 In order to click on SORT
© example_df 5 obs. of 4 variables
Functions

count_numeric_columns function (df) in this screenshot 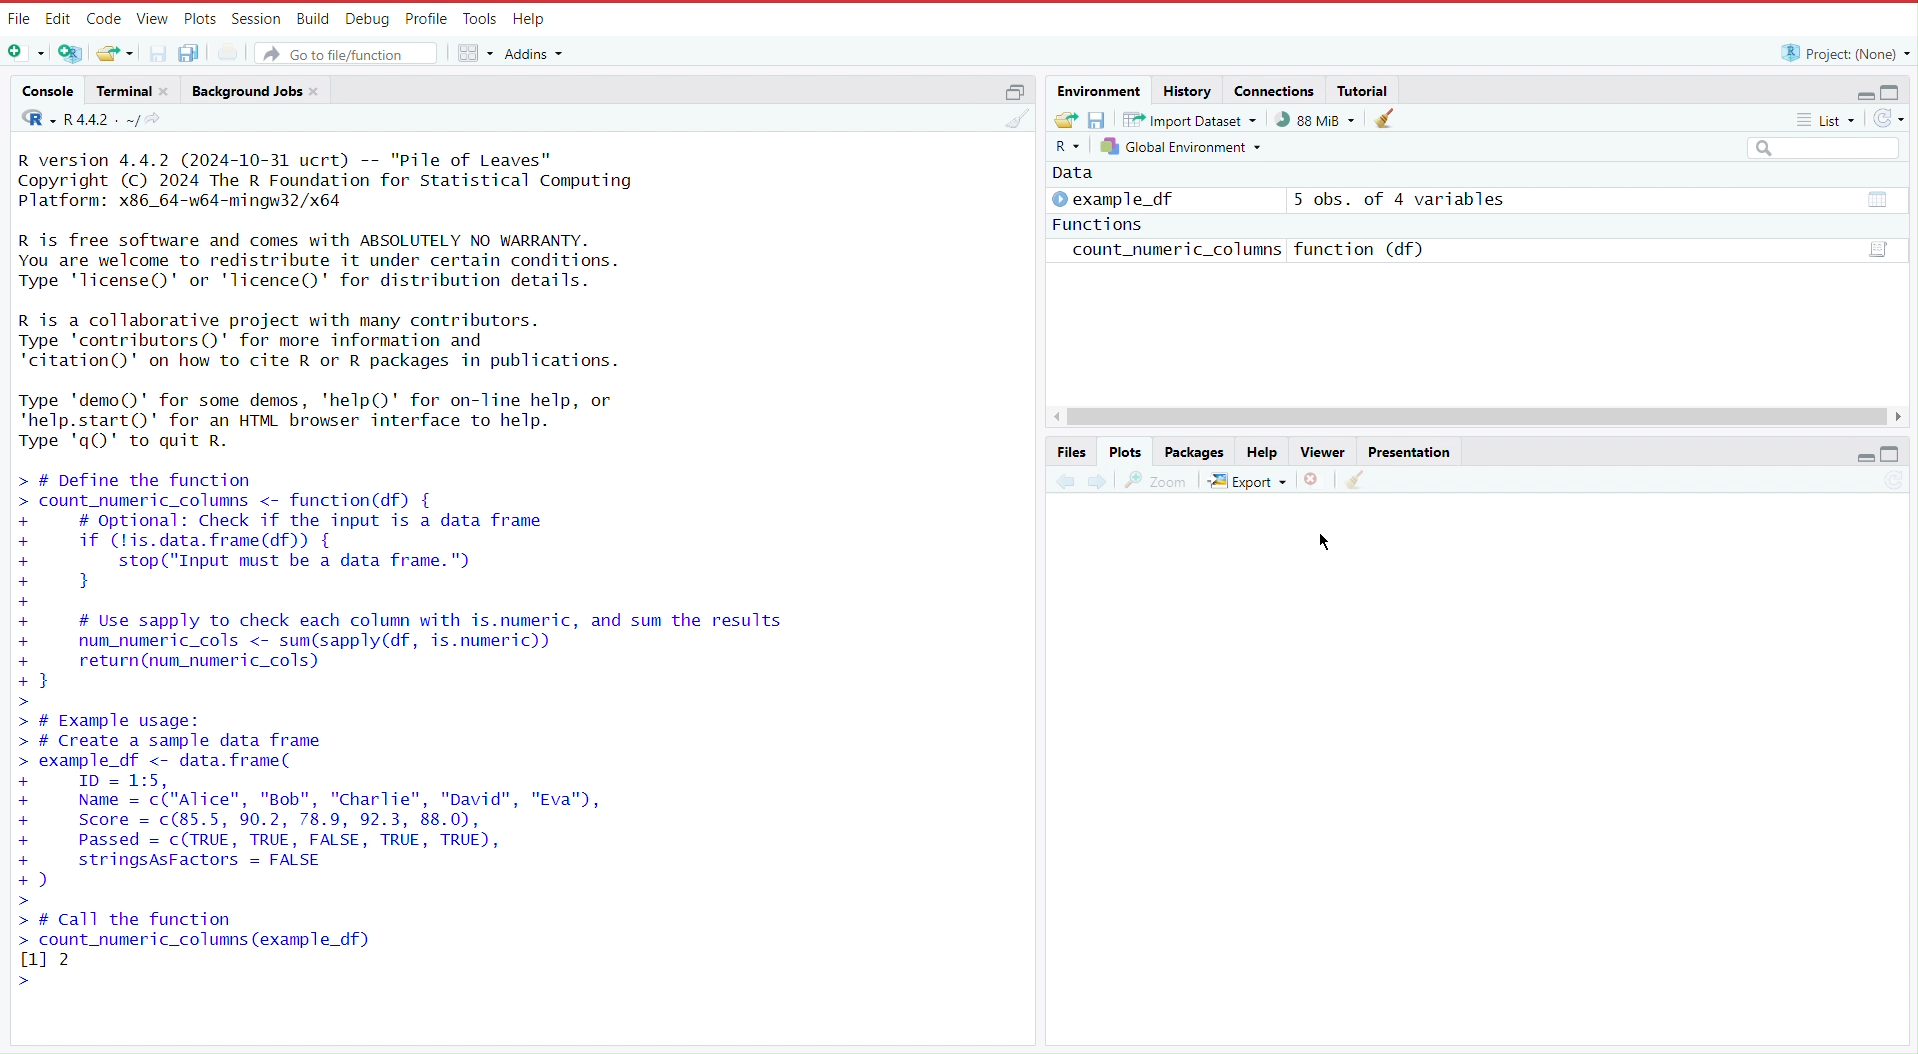, I will do `click(1304, 221)`.